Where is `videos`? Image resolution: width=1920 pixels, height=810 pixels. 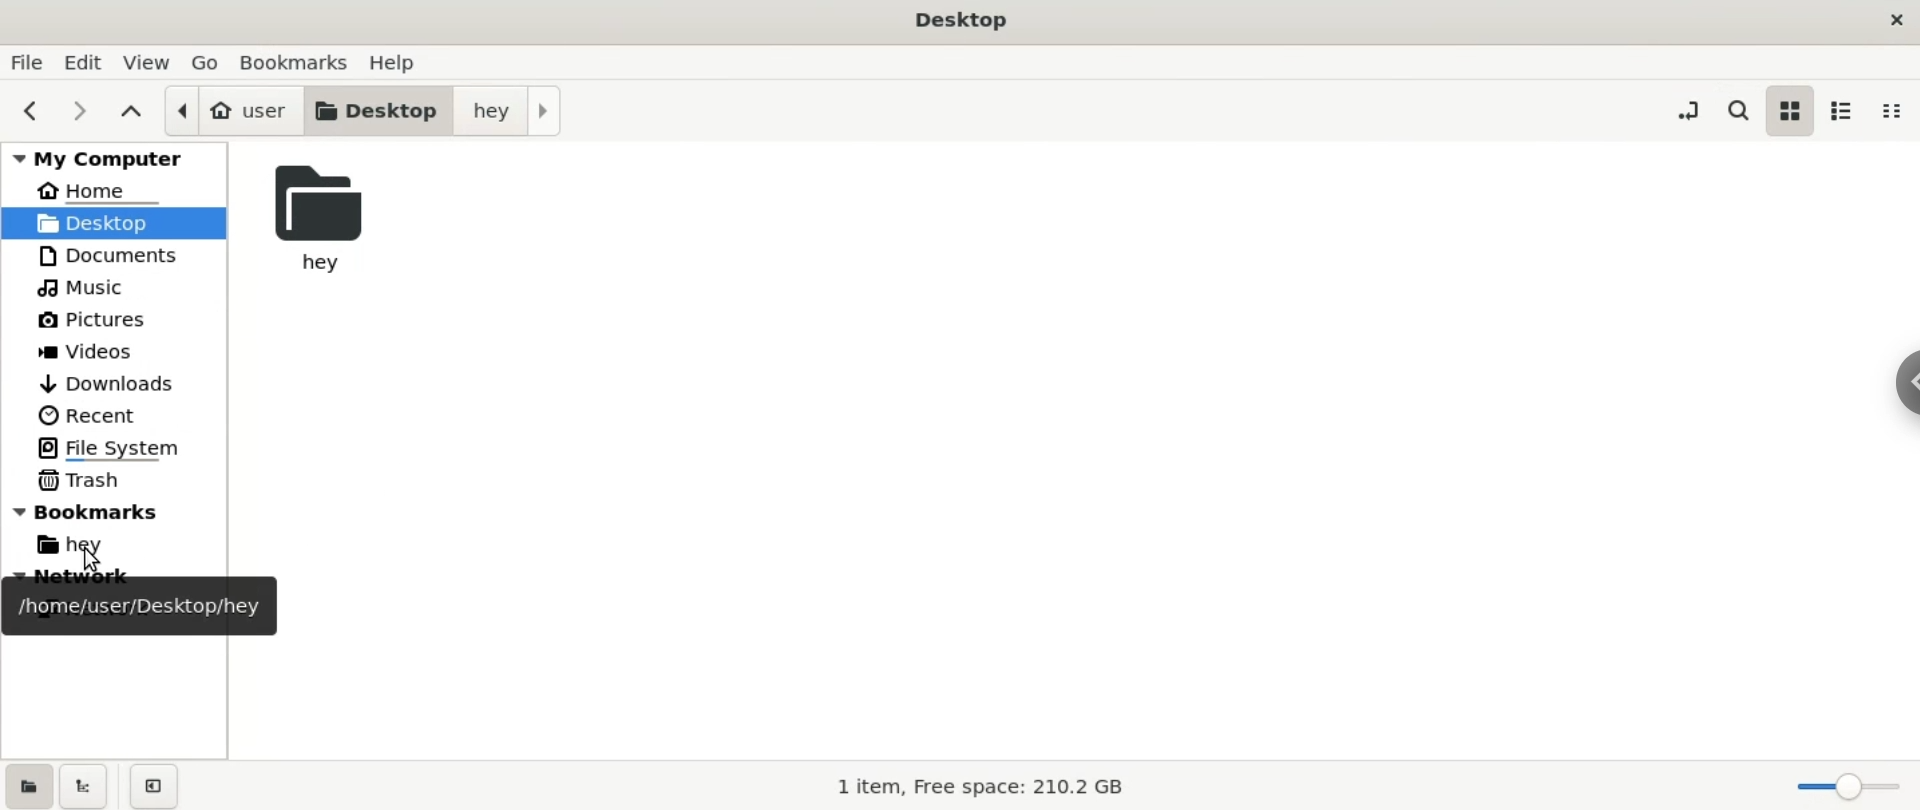 videos is located at coordinates (93, 350).